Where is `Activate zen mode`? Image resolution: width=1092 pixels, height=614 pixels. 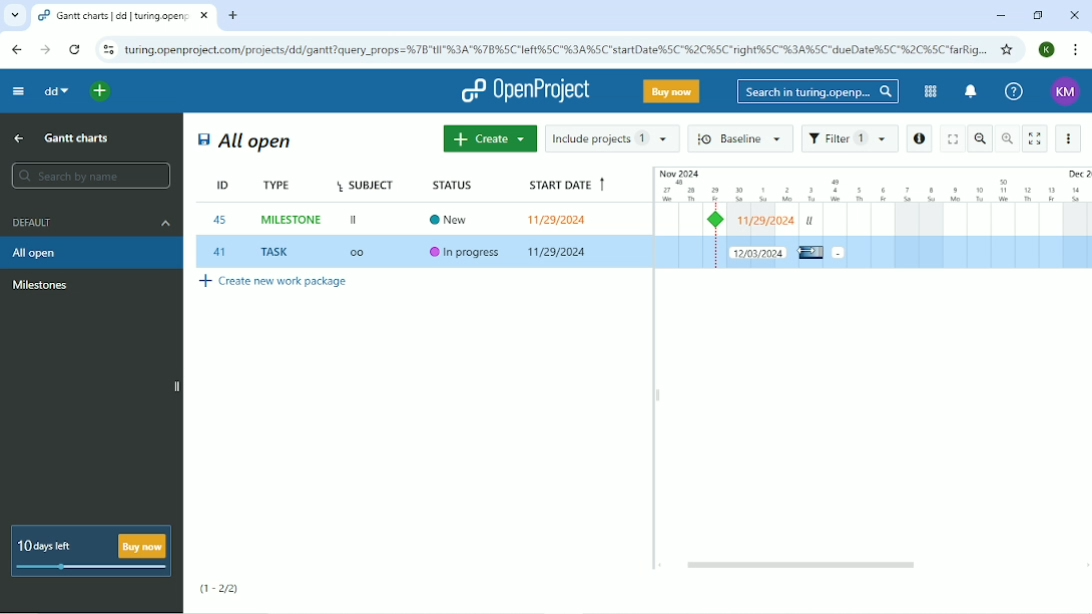 Activate zen mode is located at coordinates (1035, 139).